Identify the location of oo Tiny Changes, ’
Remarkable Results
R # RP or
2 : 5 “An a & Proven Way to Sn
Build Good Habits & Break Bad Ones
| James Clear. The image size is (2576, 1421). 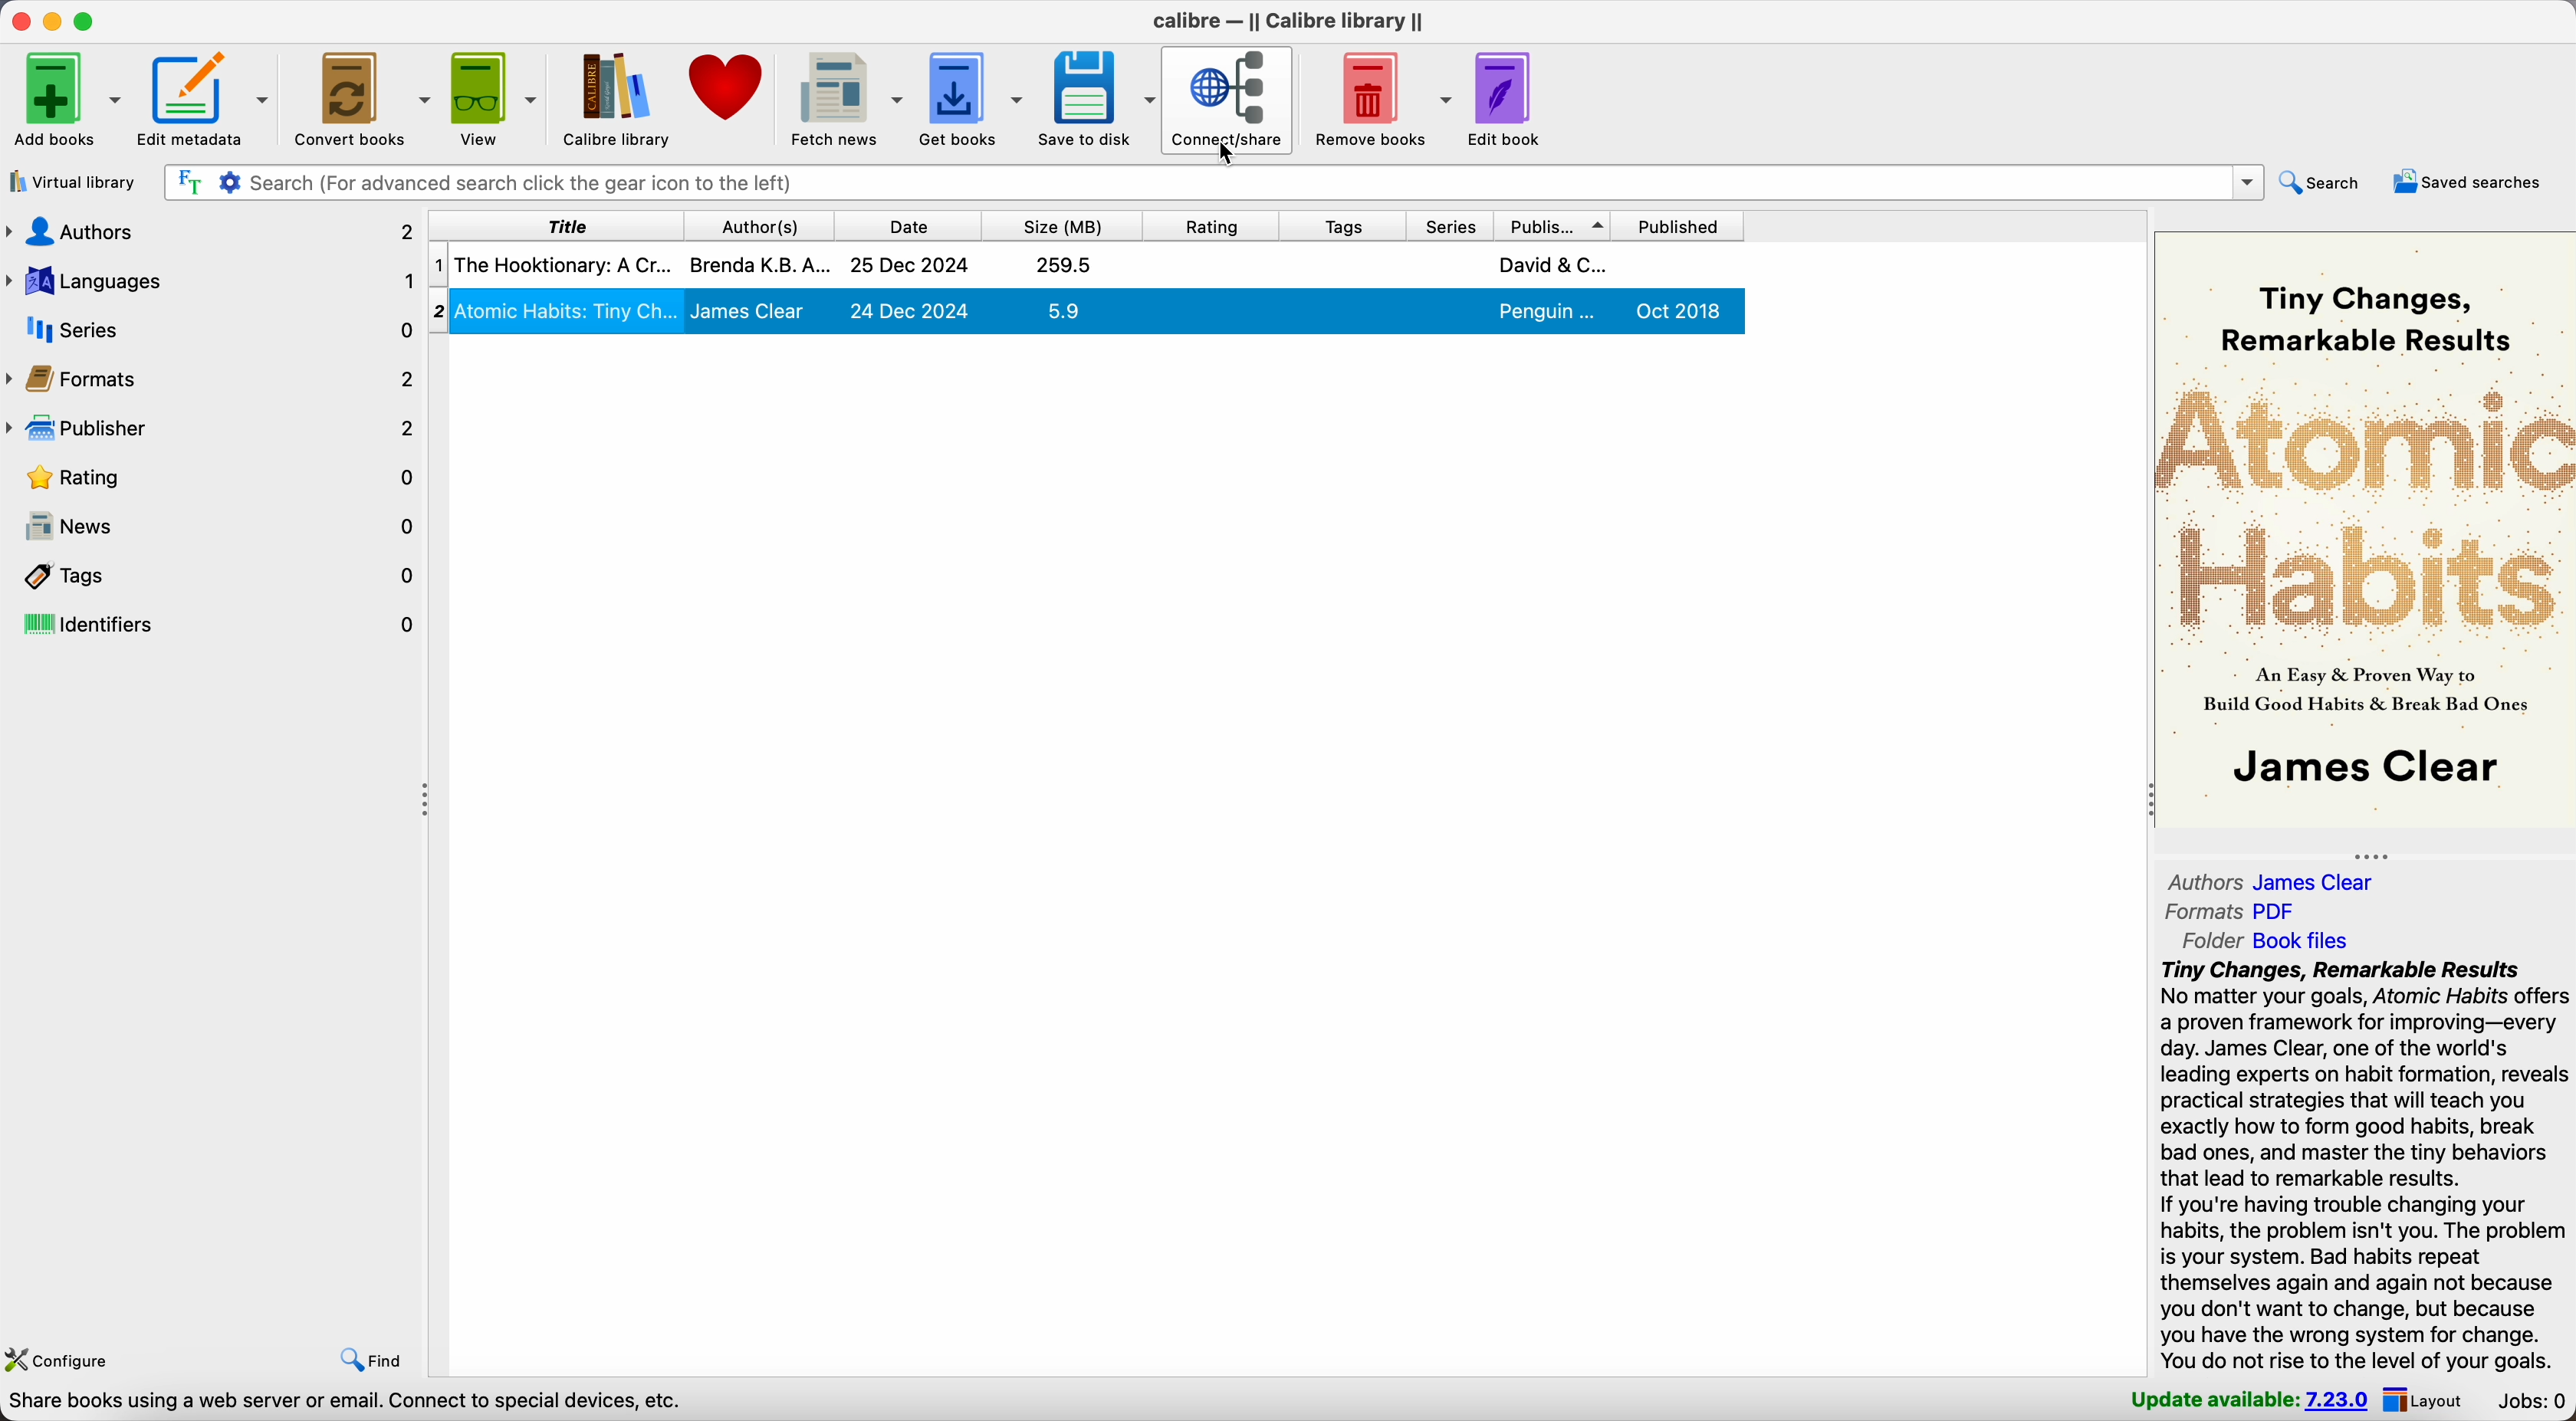
(2359, 532).